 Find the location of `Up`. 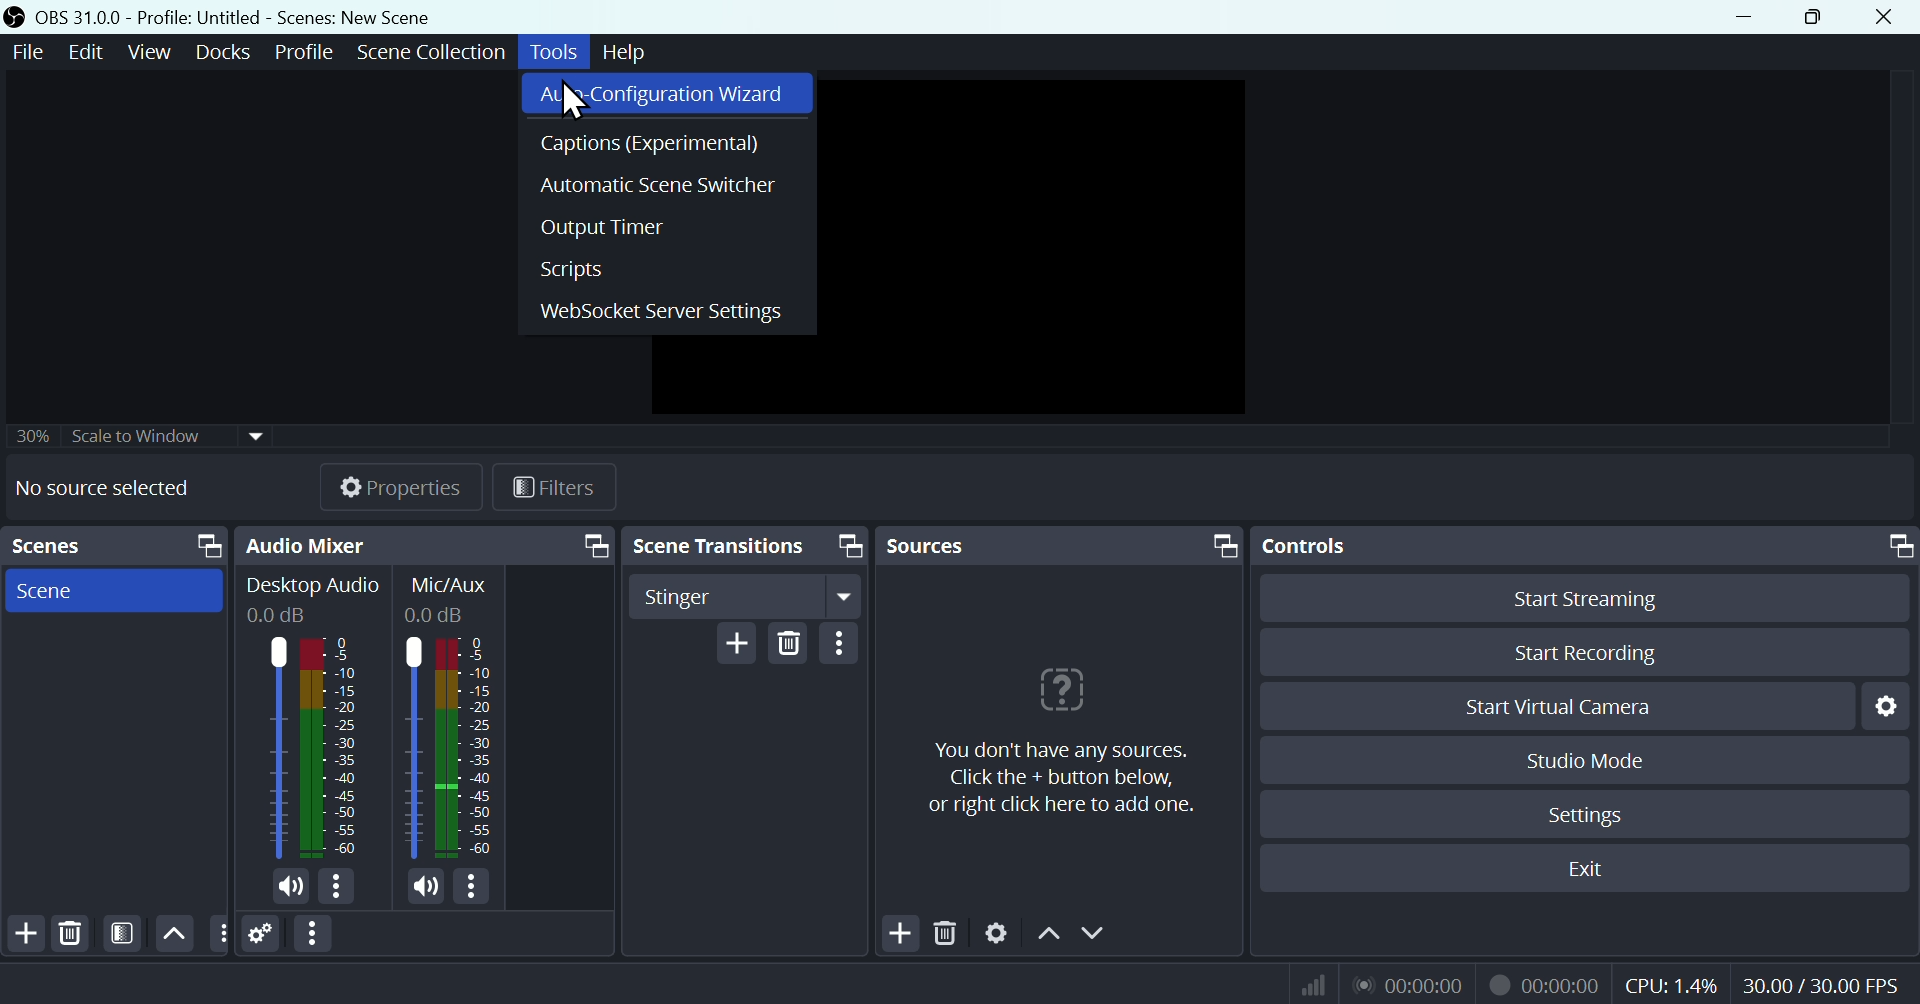

Up is located at coordinates (1047, 932).